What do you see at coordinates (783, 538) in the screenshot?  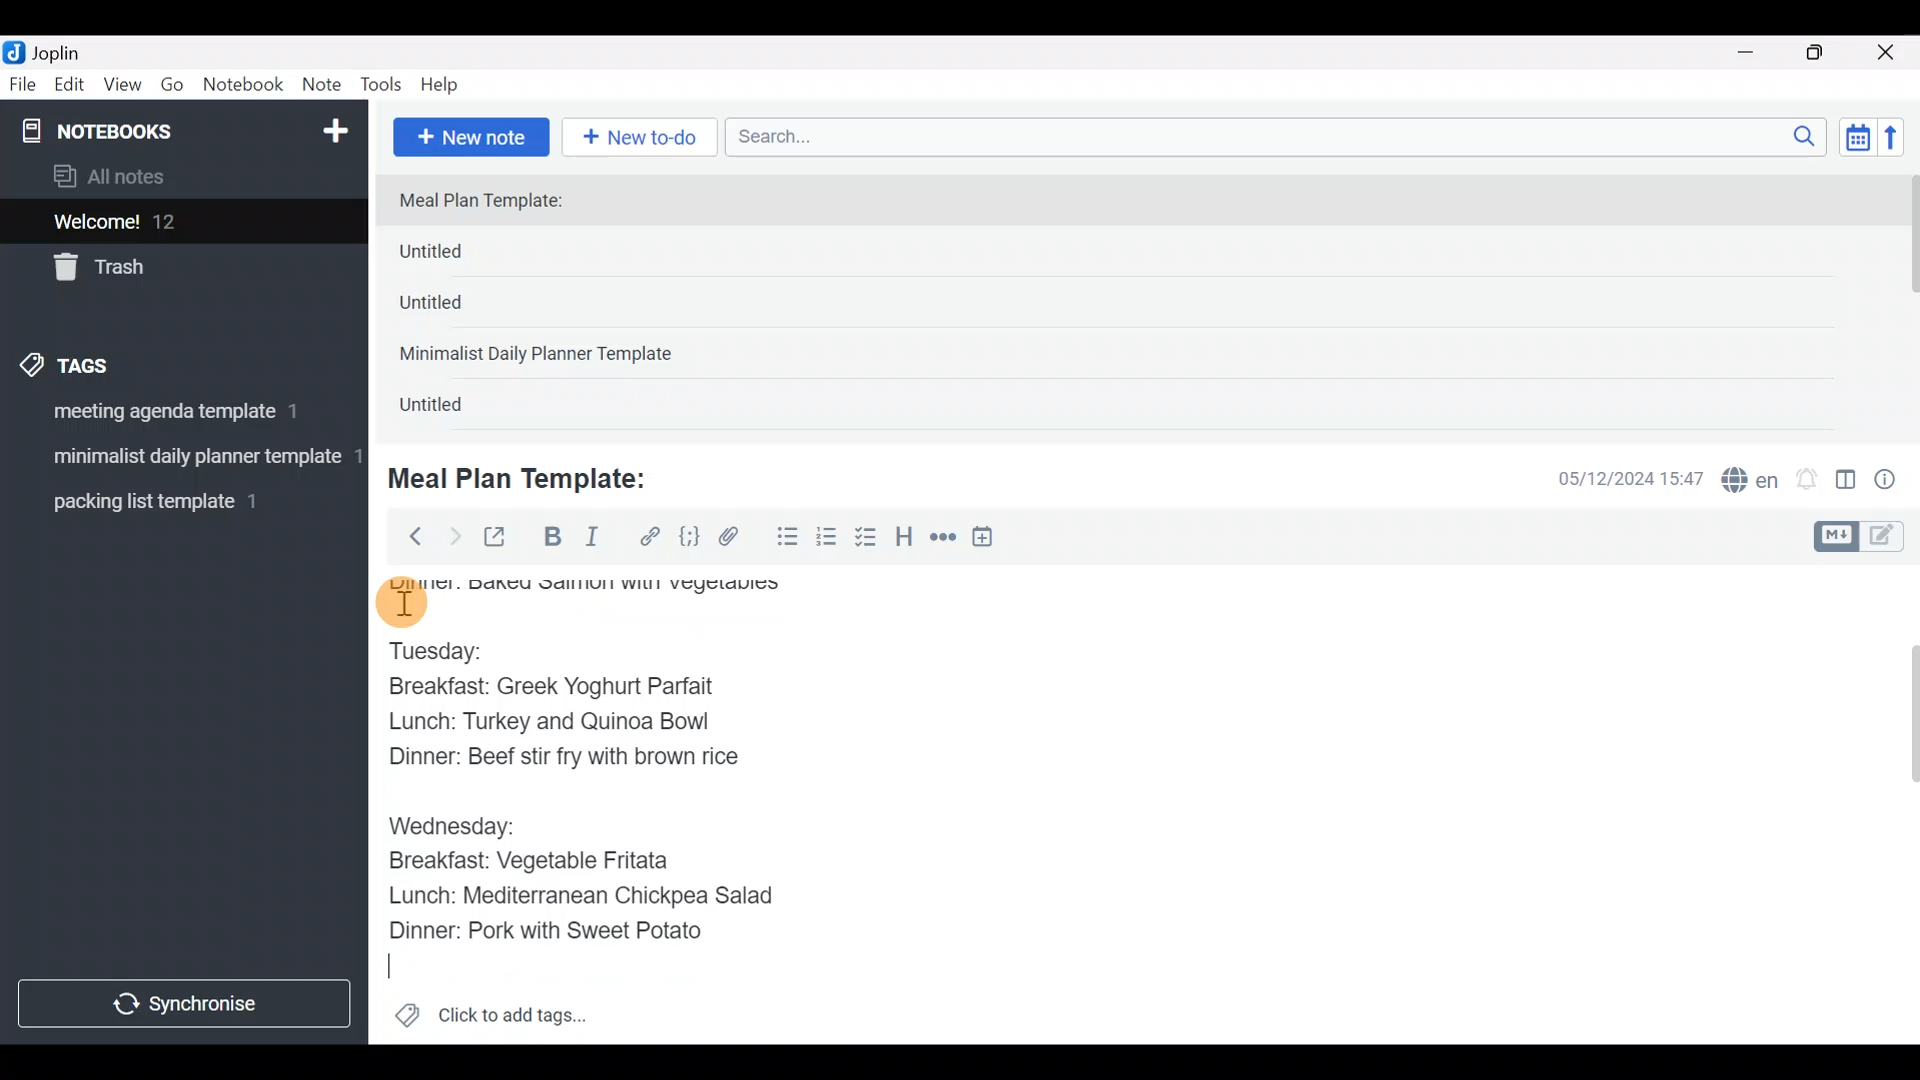 I see `Bulleted list` at bounding box center [783, 538].